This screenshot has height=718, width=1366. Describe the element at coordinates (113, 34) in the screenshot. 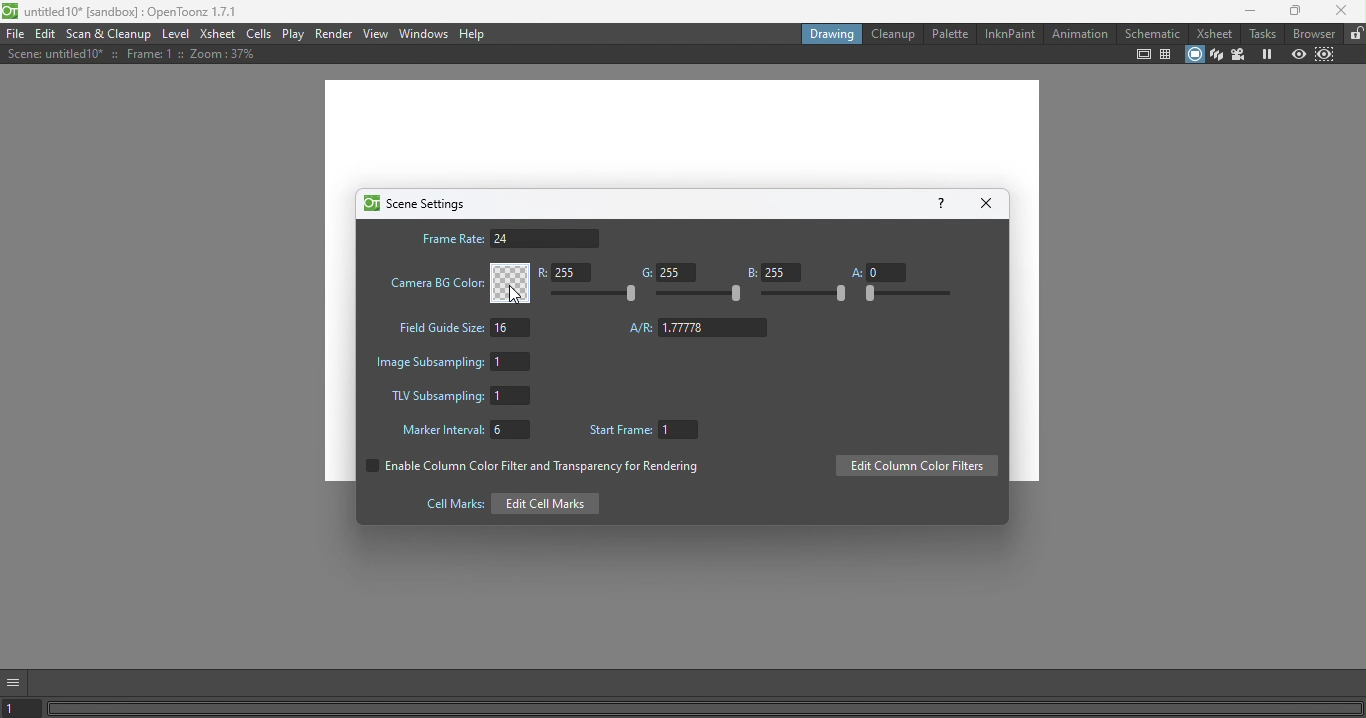

I see `Scan & Cleanup` at that location.